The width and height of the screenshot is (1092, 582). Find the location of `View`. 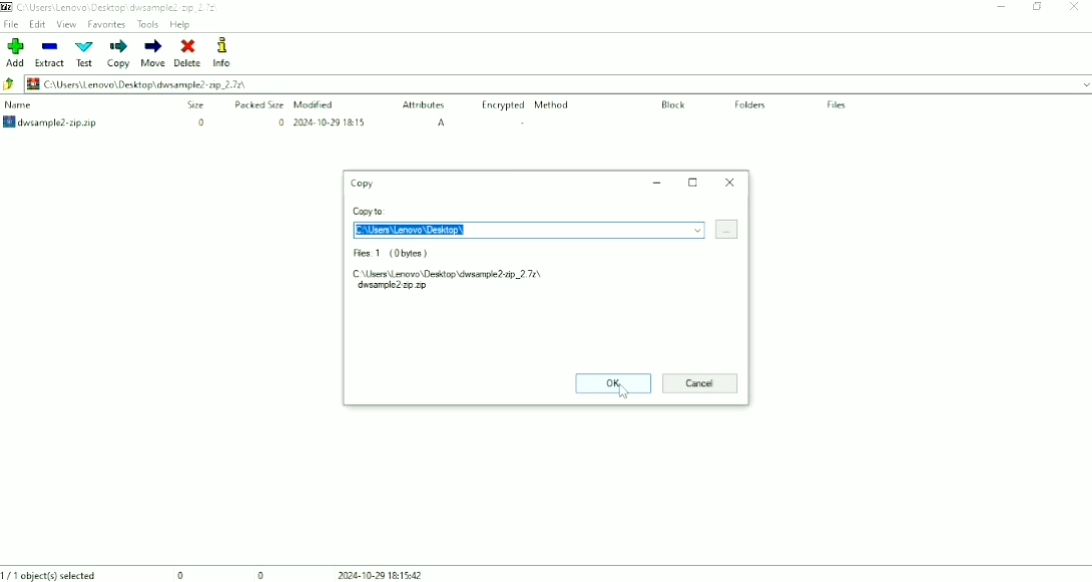

View is located at coordinates (66, 24).